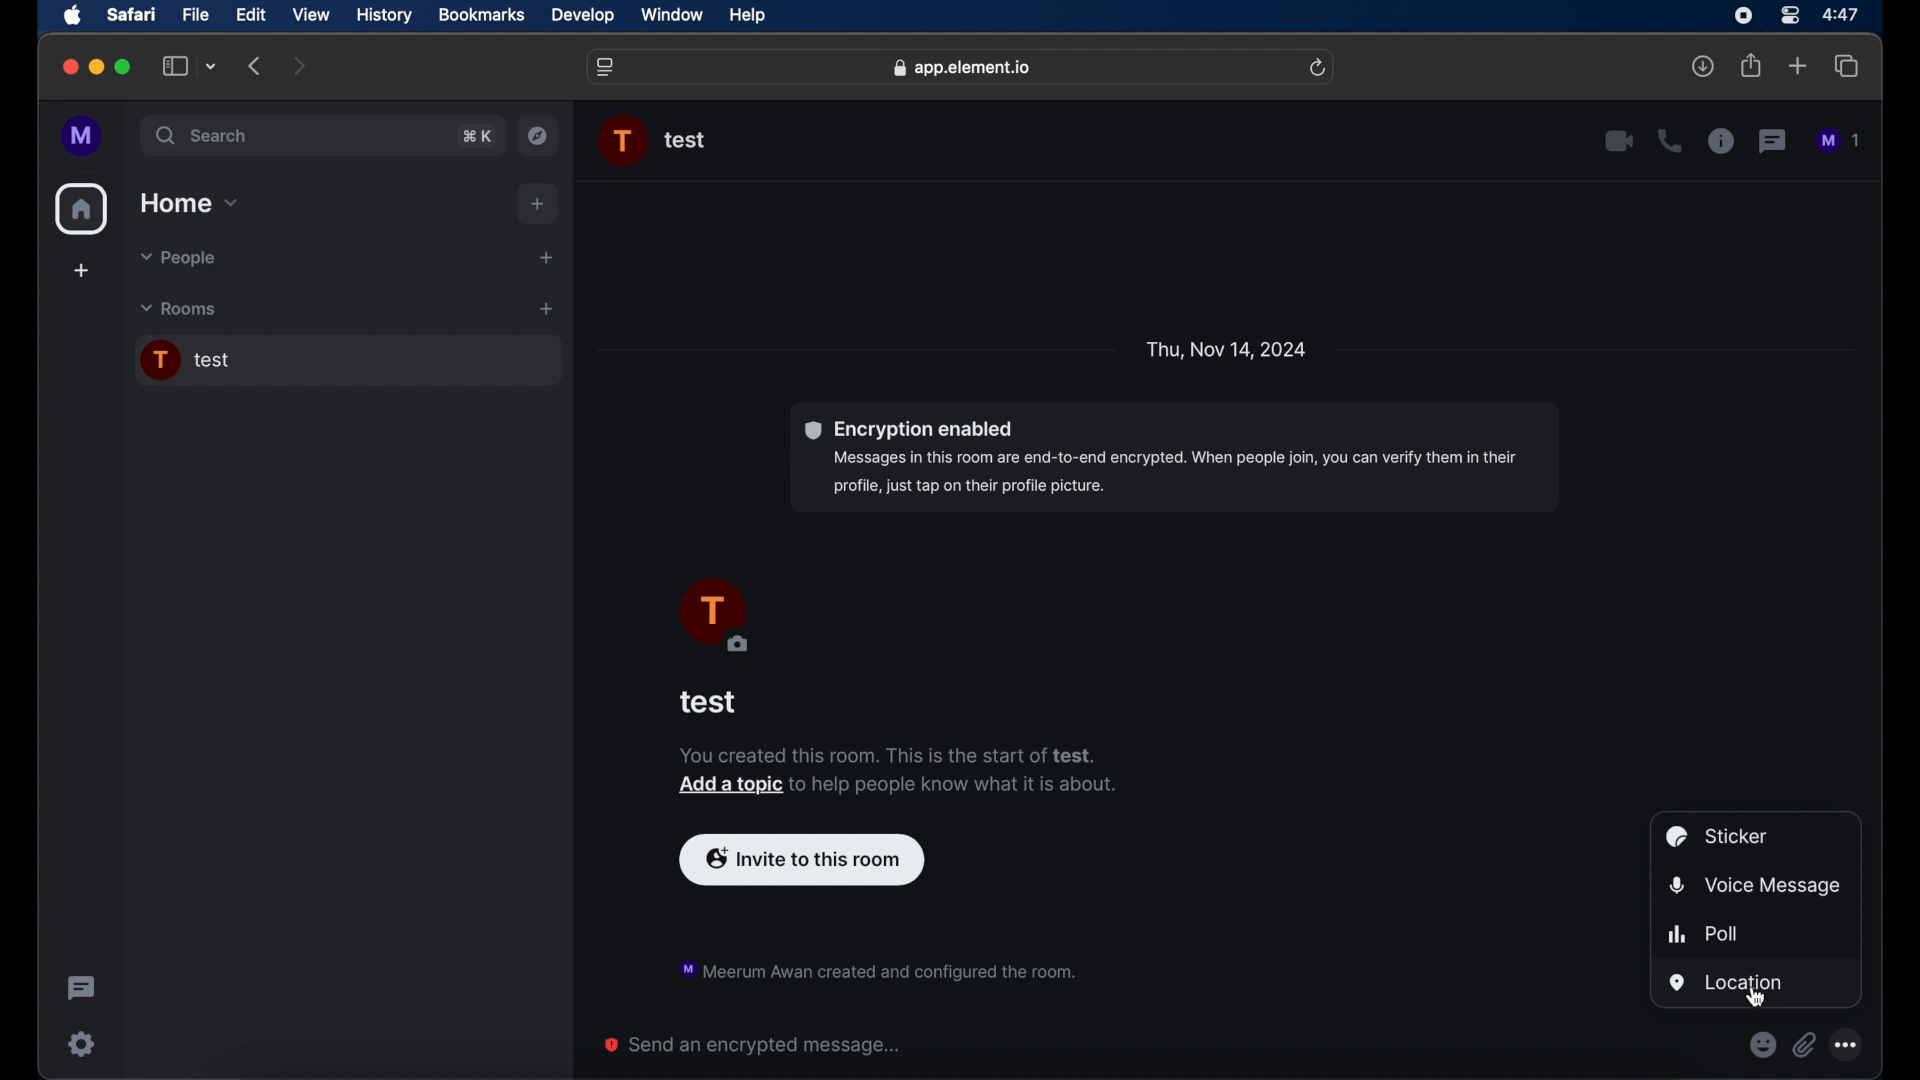  What do you see at coordinates (1755, 994) in the screenshot?
I see `Cursor` at bounding box center [1755, 994].